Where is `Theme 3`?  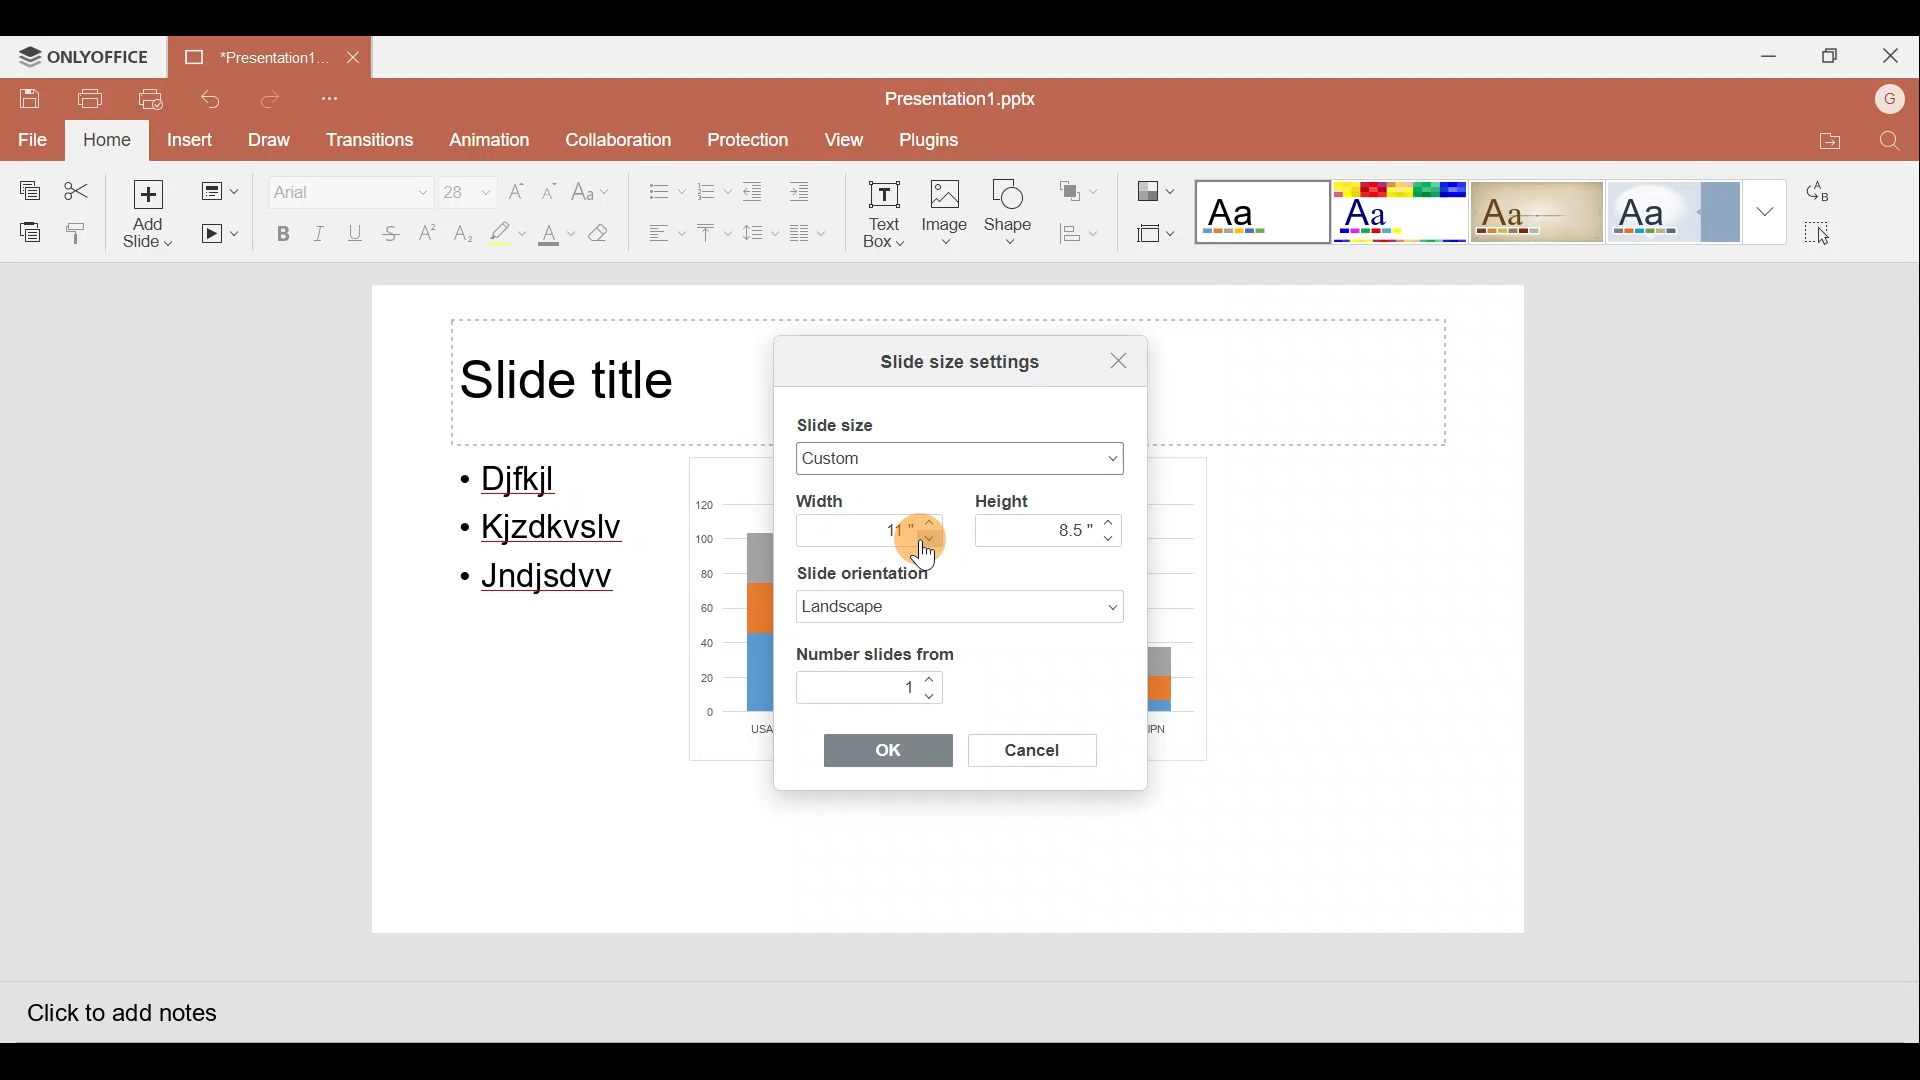
Theme 3 is located at coordinates (1550, 211).